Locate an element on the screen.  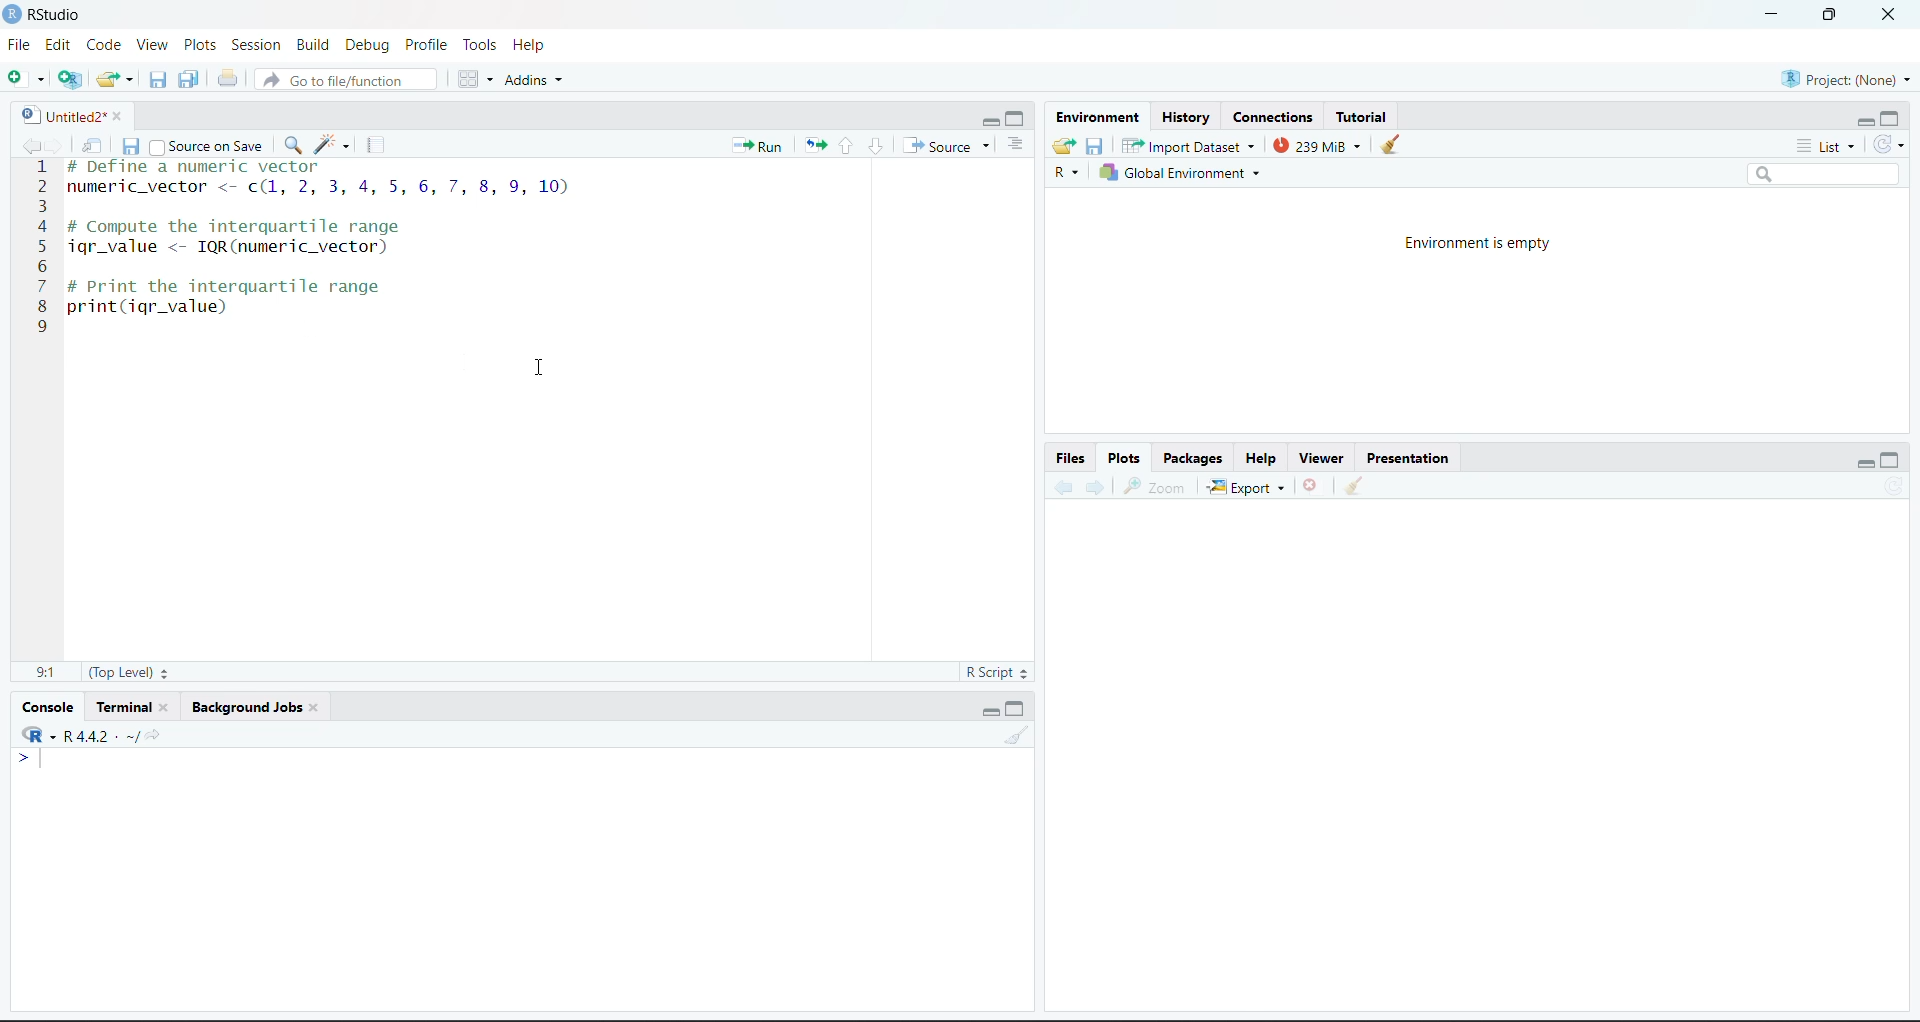
R Script is located at coordinates (997, 673).